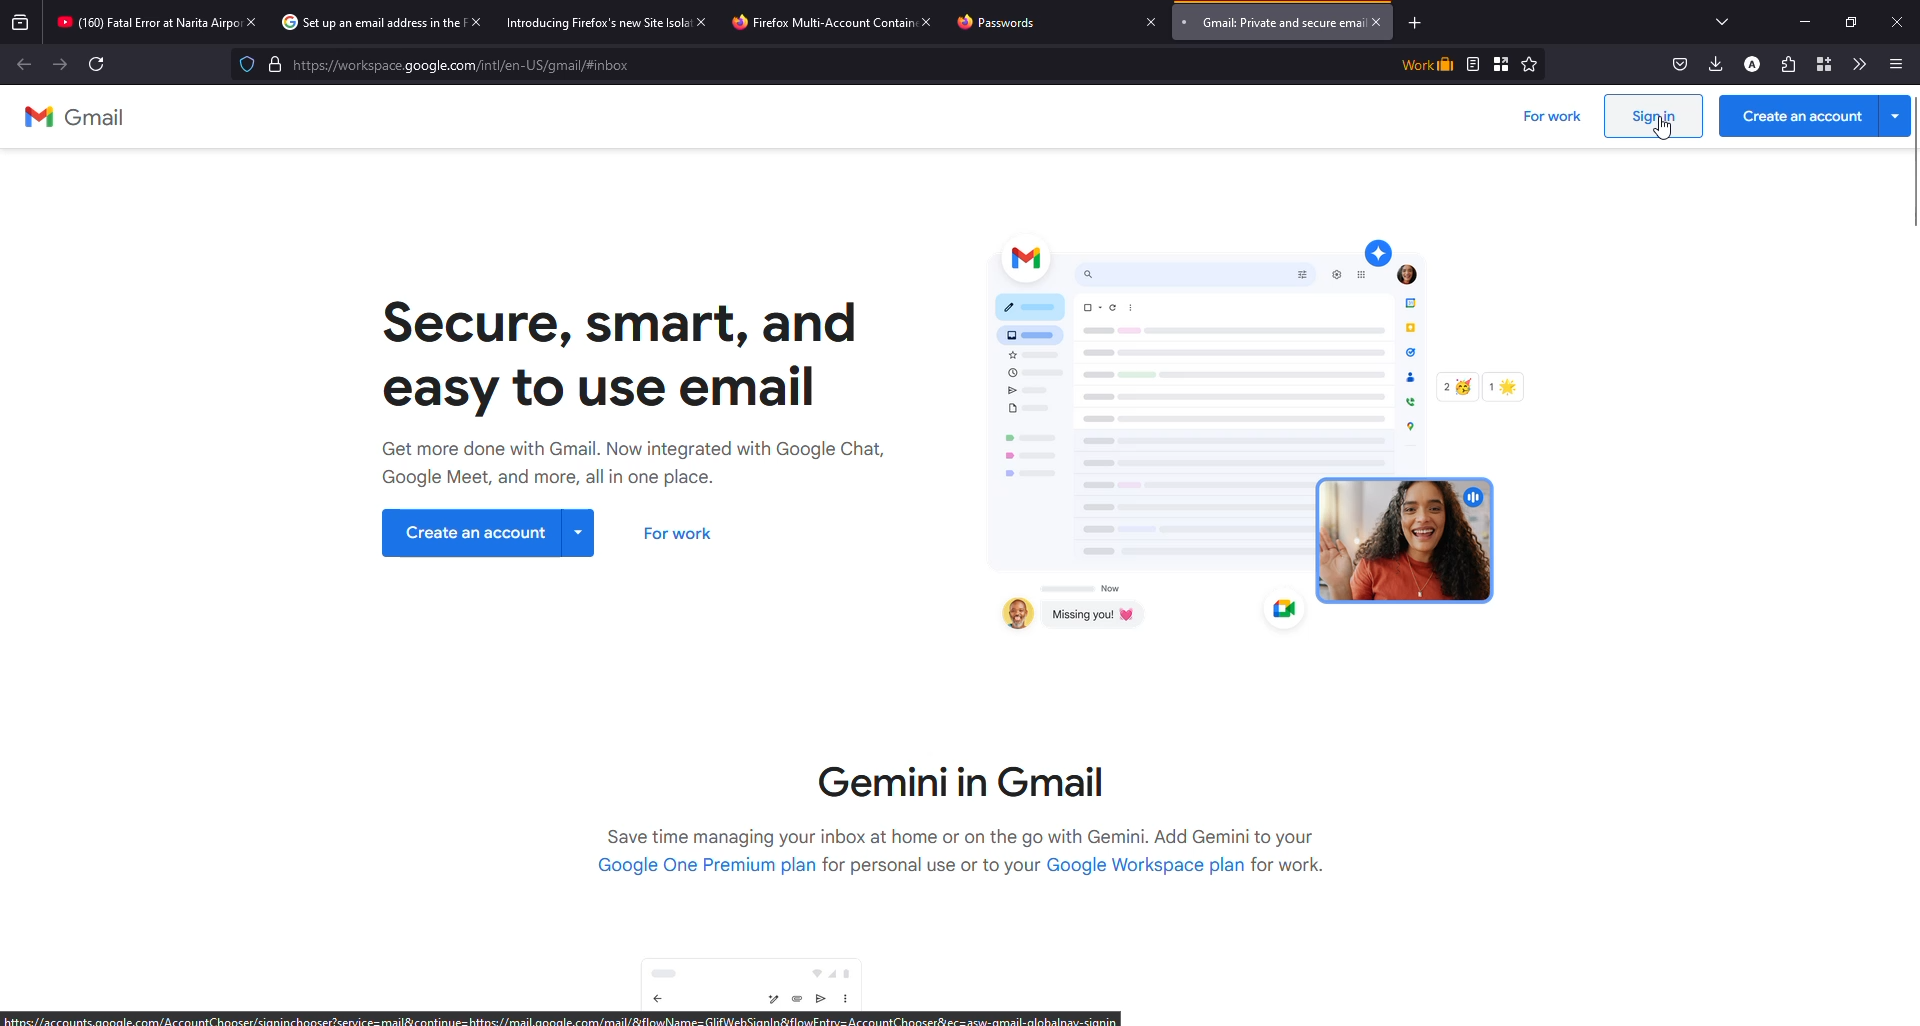  What do you see at coordinates (848, 998) in the screenshot?
I see `more` at bounding box center [848, 998].